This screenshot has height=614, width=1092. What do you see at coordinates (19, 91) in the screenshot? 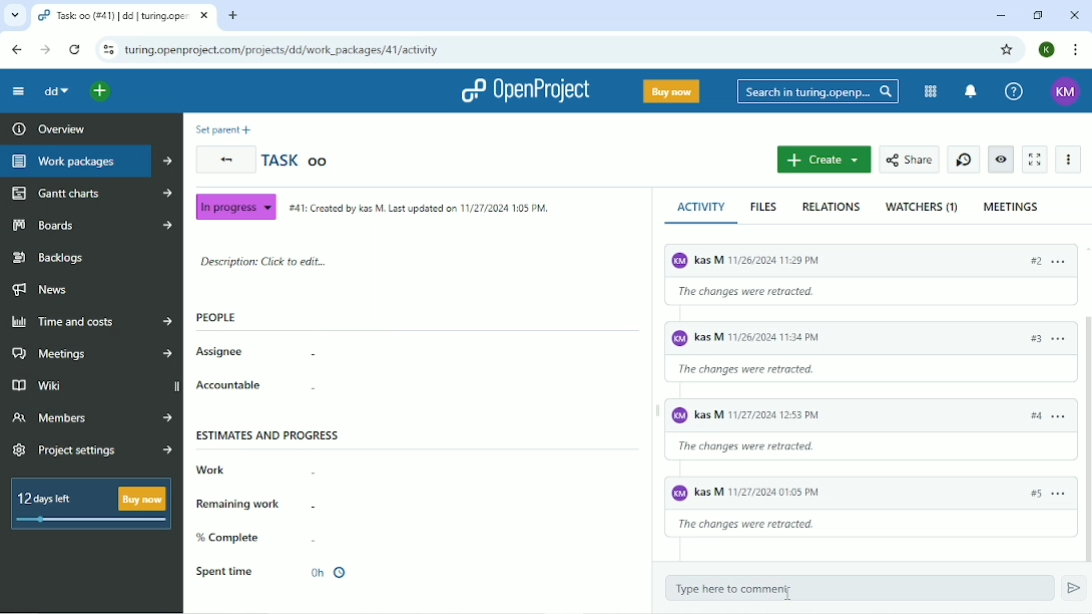
I see `Collapse project menu` at bounding box center [19, 91].